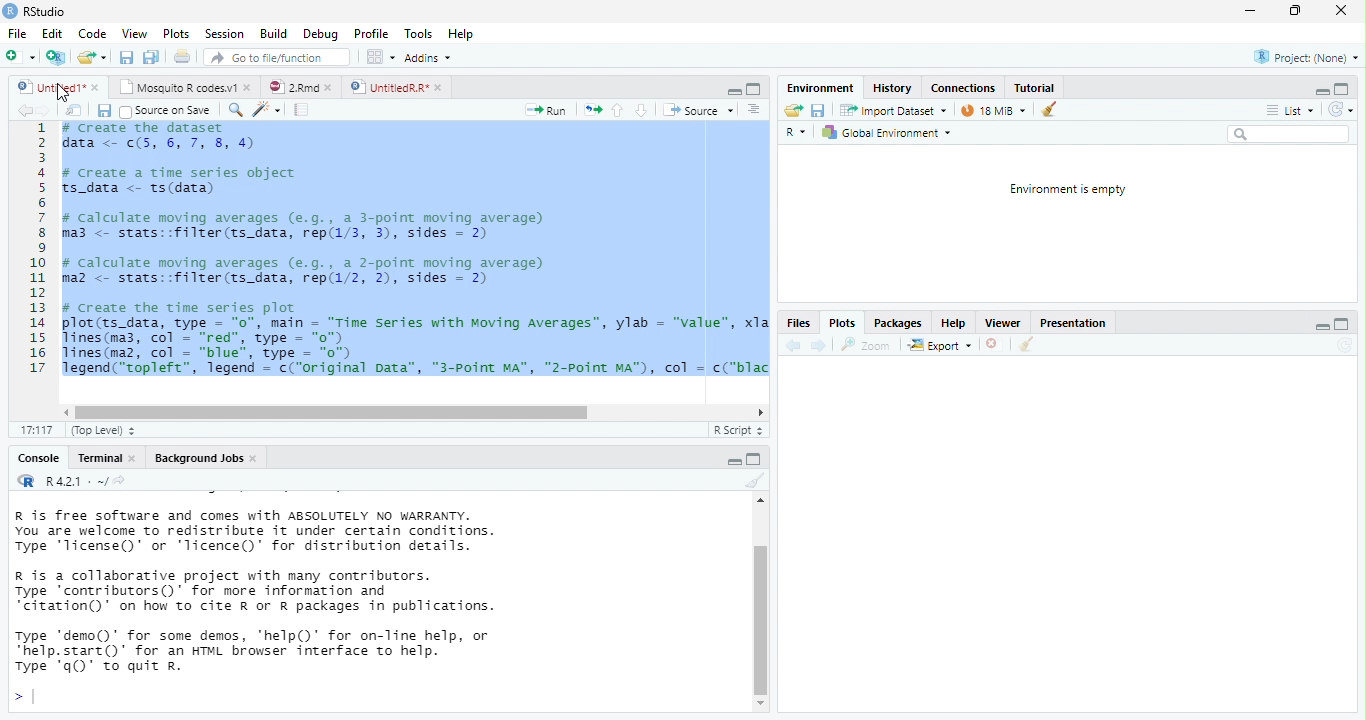 This screenshot has height=720, width=1366. What do you see at coordinates (754, 458) in the screenshot?
I see `minimize` at bounding box center [754, 458].